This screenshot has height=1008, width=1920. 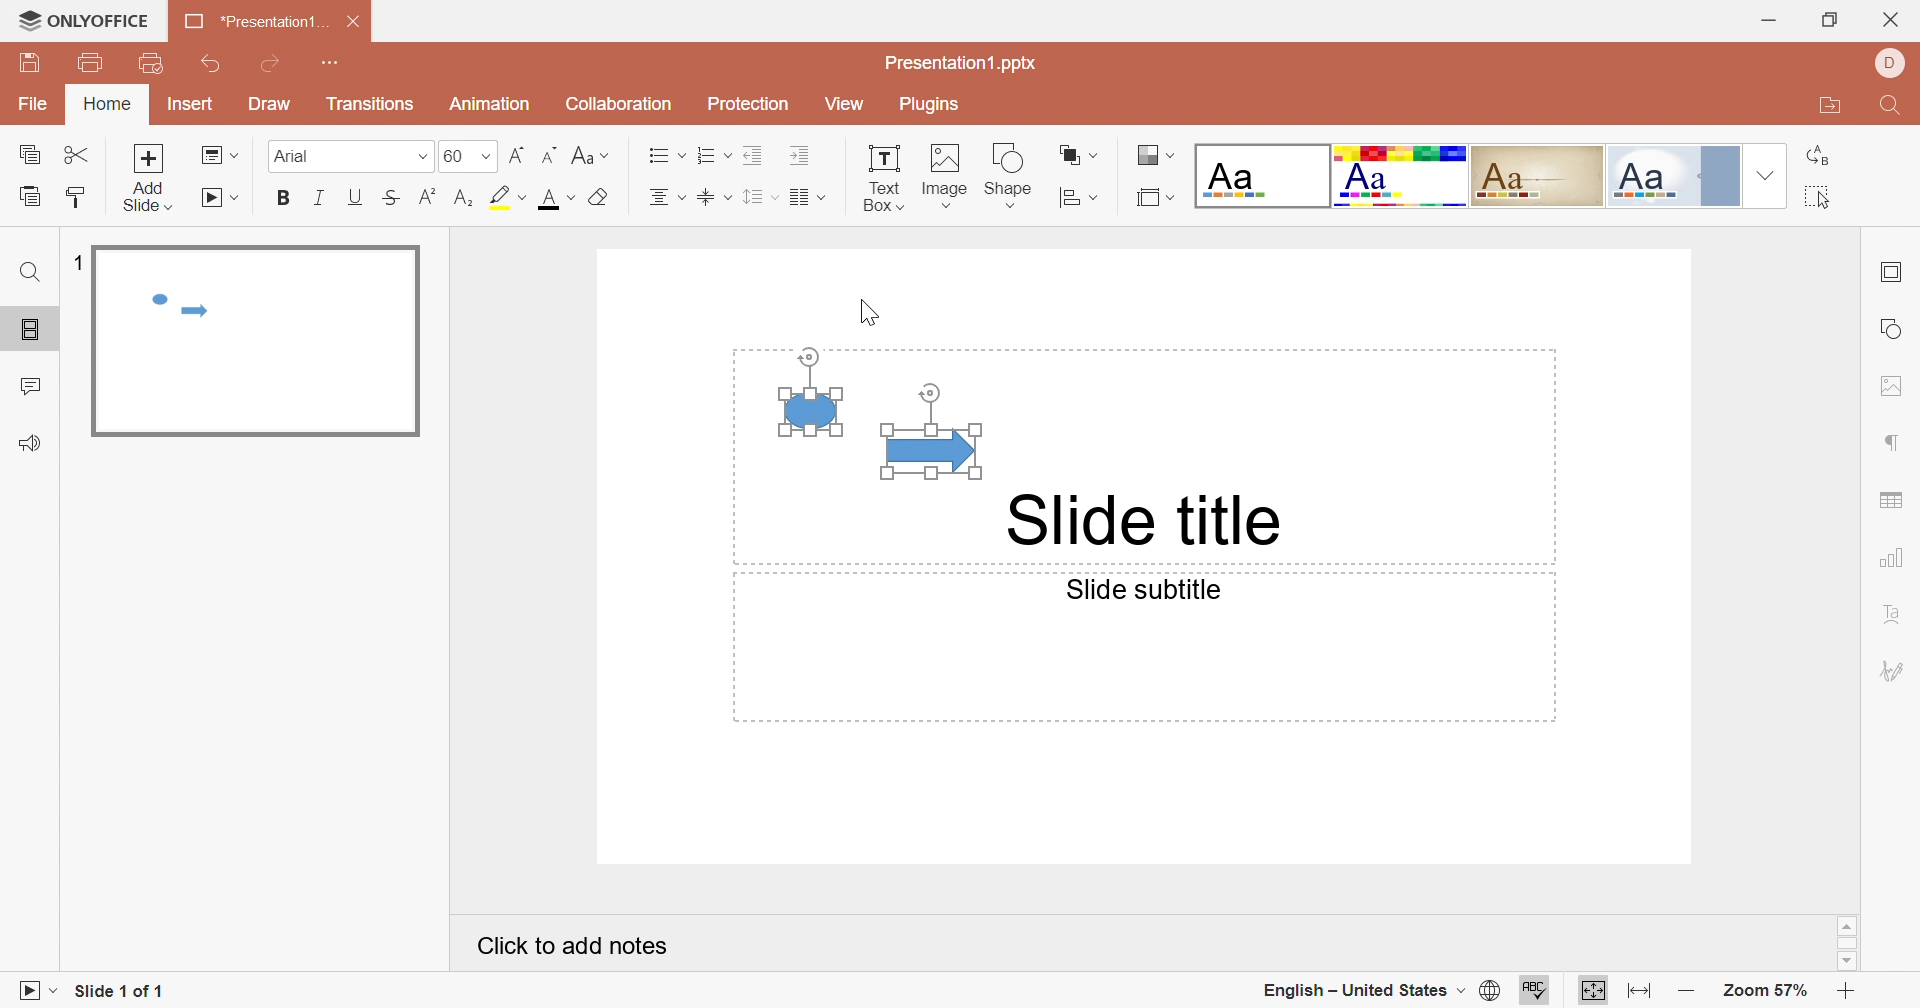 What do you see at coordinates (626, 104) in the screenshot?
I see `Collaboration` at bounding box center [626, 104].